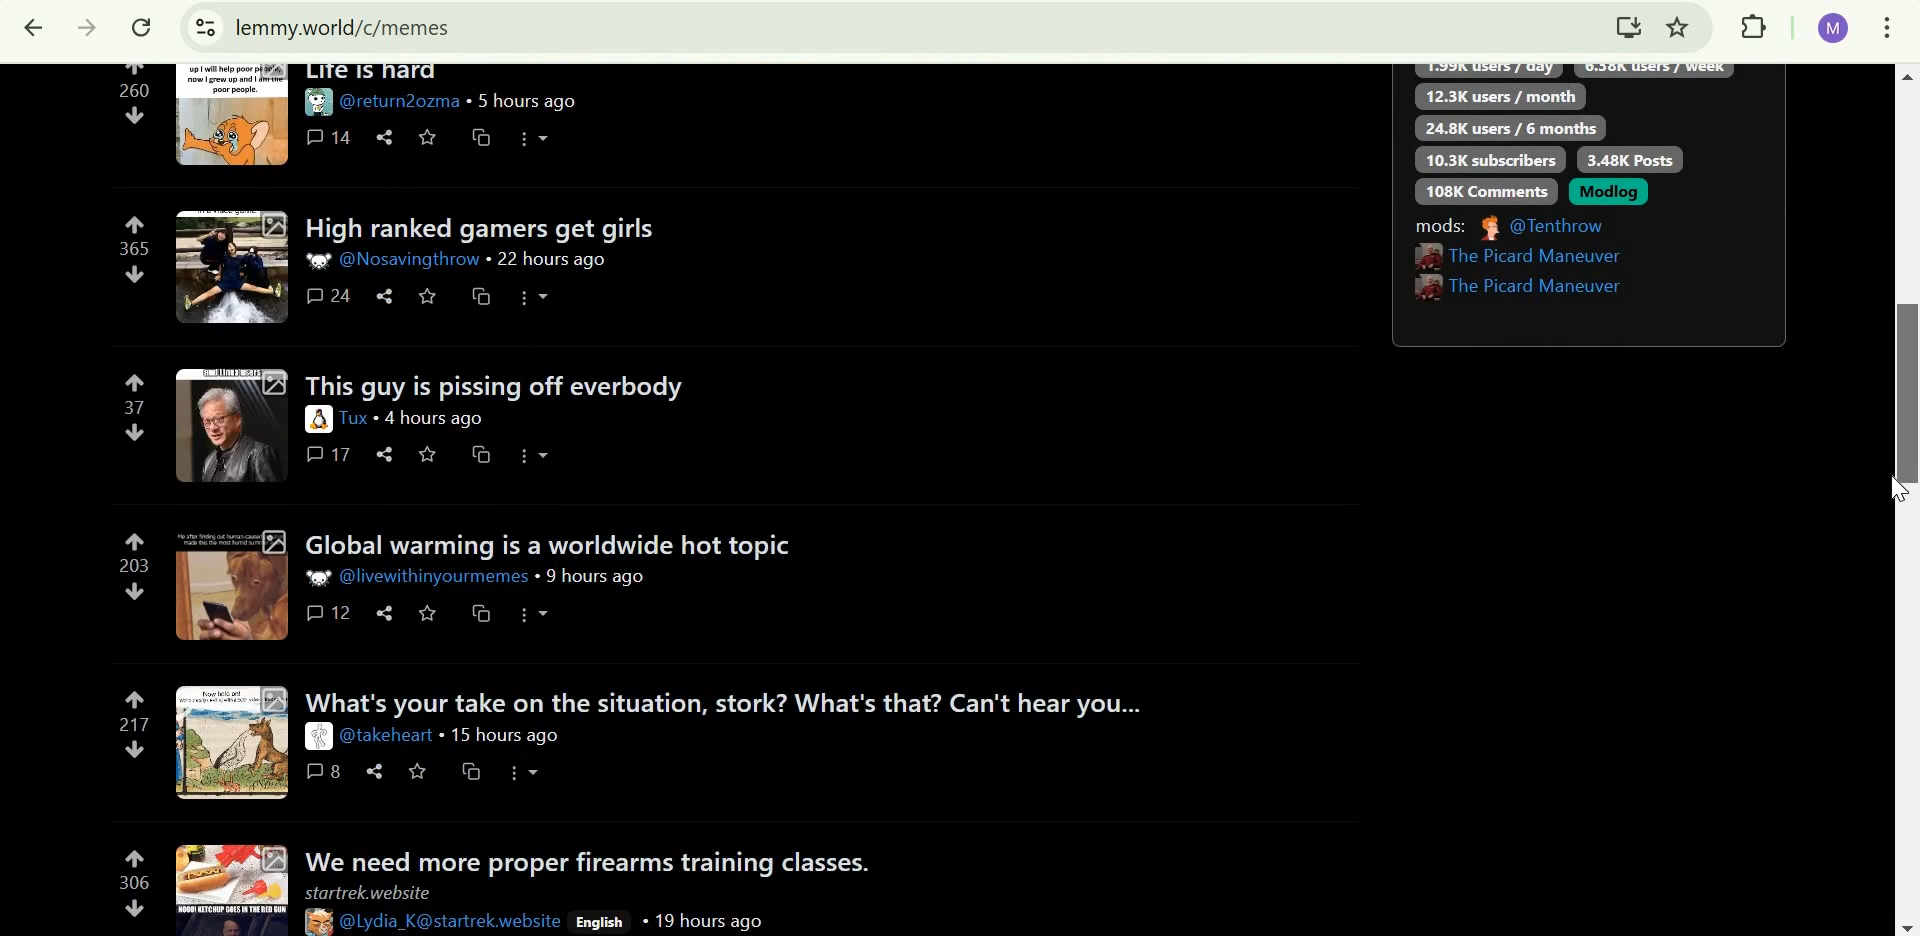 The image size is (1920, 936). I want to click on startrek.website, so click(366, 893).